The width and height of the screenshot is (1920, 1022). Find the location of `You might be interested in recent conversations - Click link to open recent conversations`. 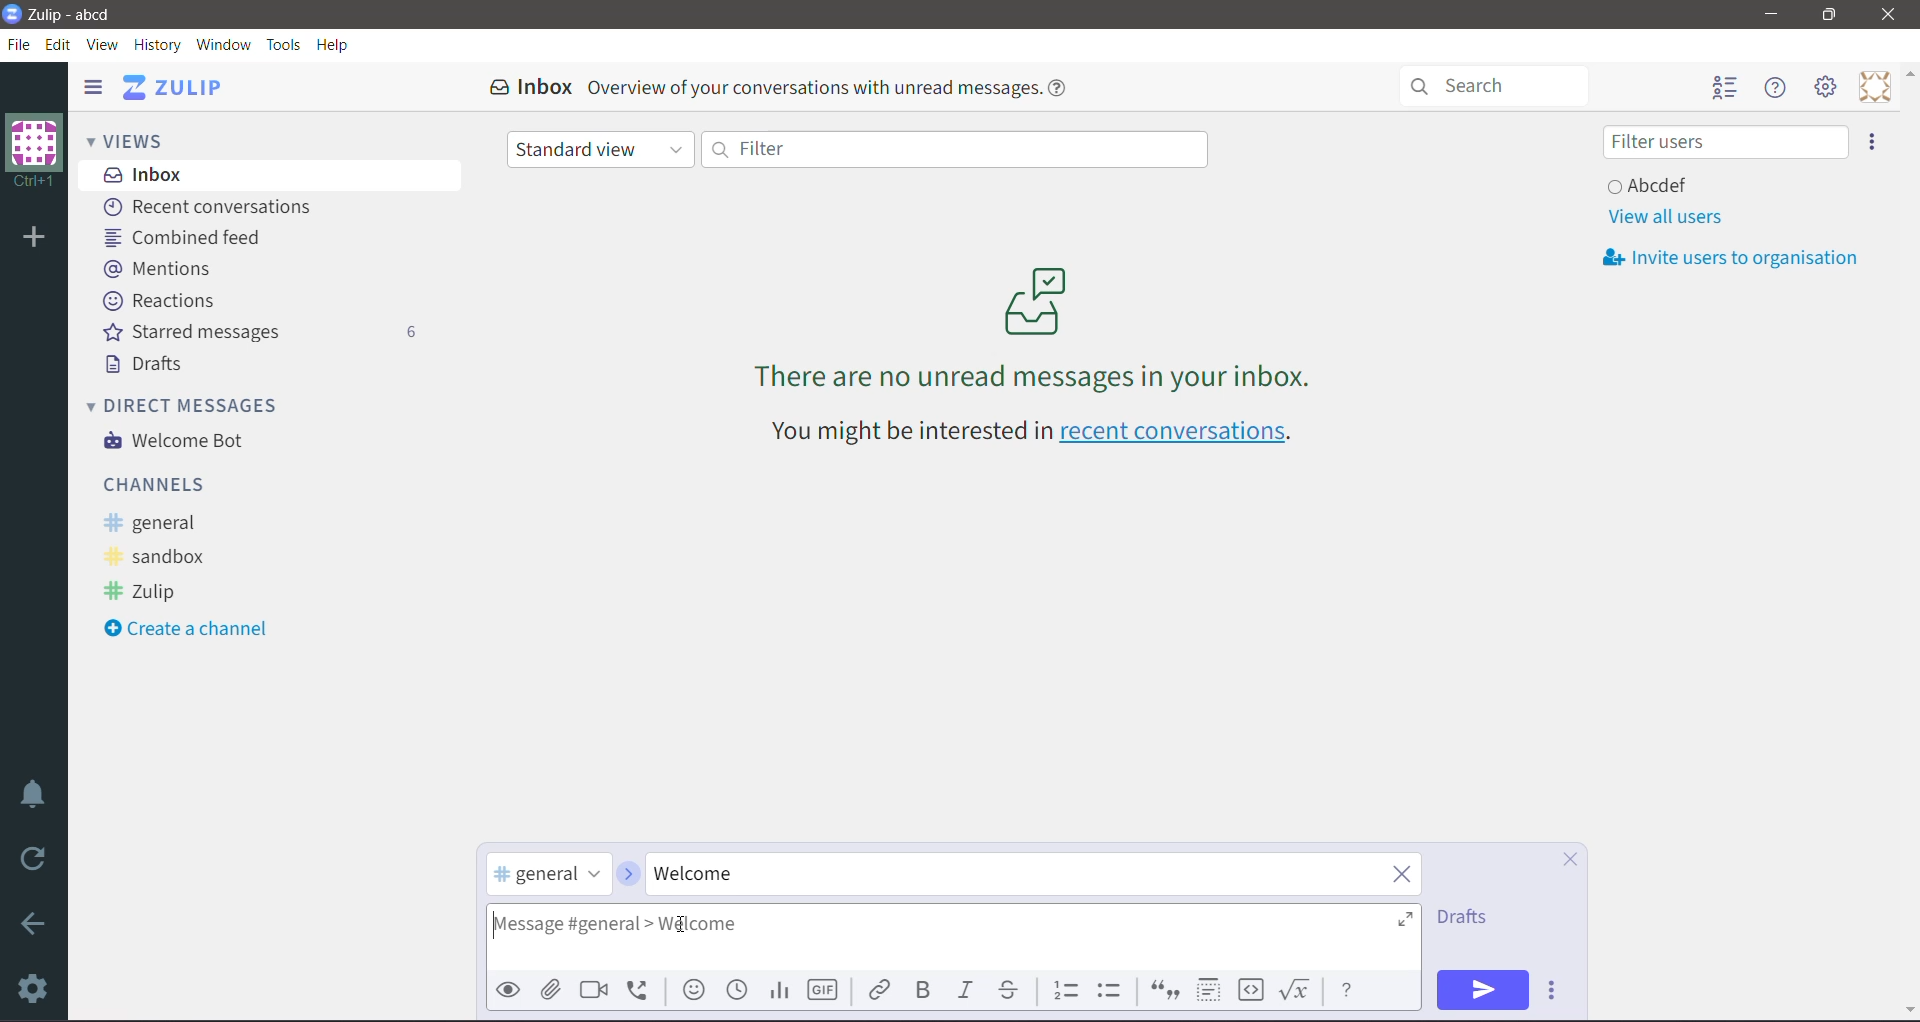

You might be interested in recent conversations - Click link to open recent conversations is located at coordinates (1037, 434).